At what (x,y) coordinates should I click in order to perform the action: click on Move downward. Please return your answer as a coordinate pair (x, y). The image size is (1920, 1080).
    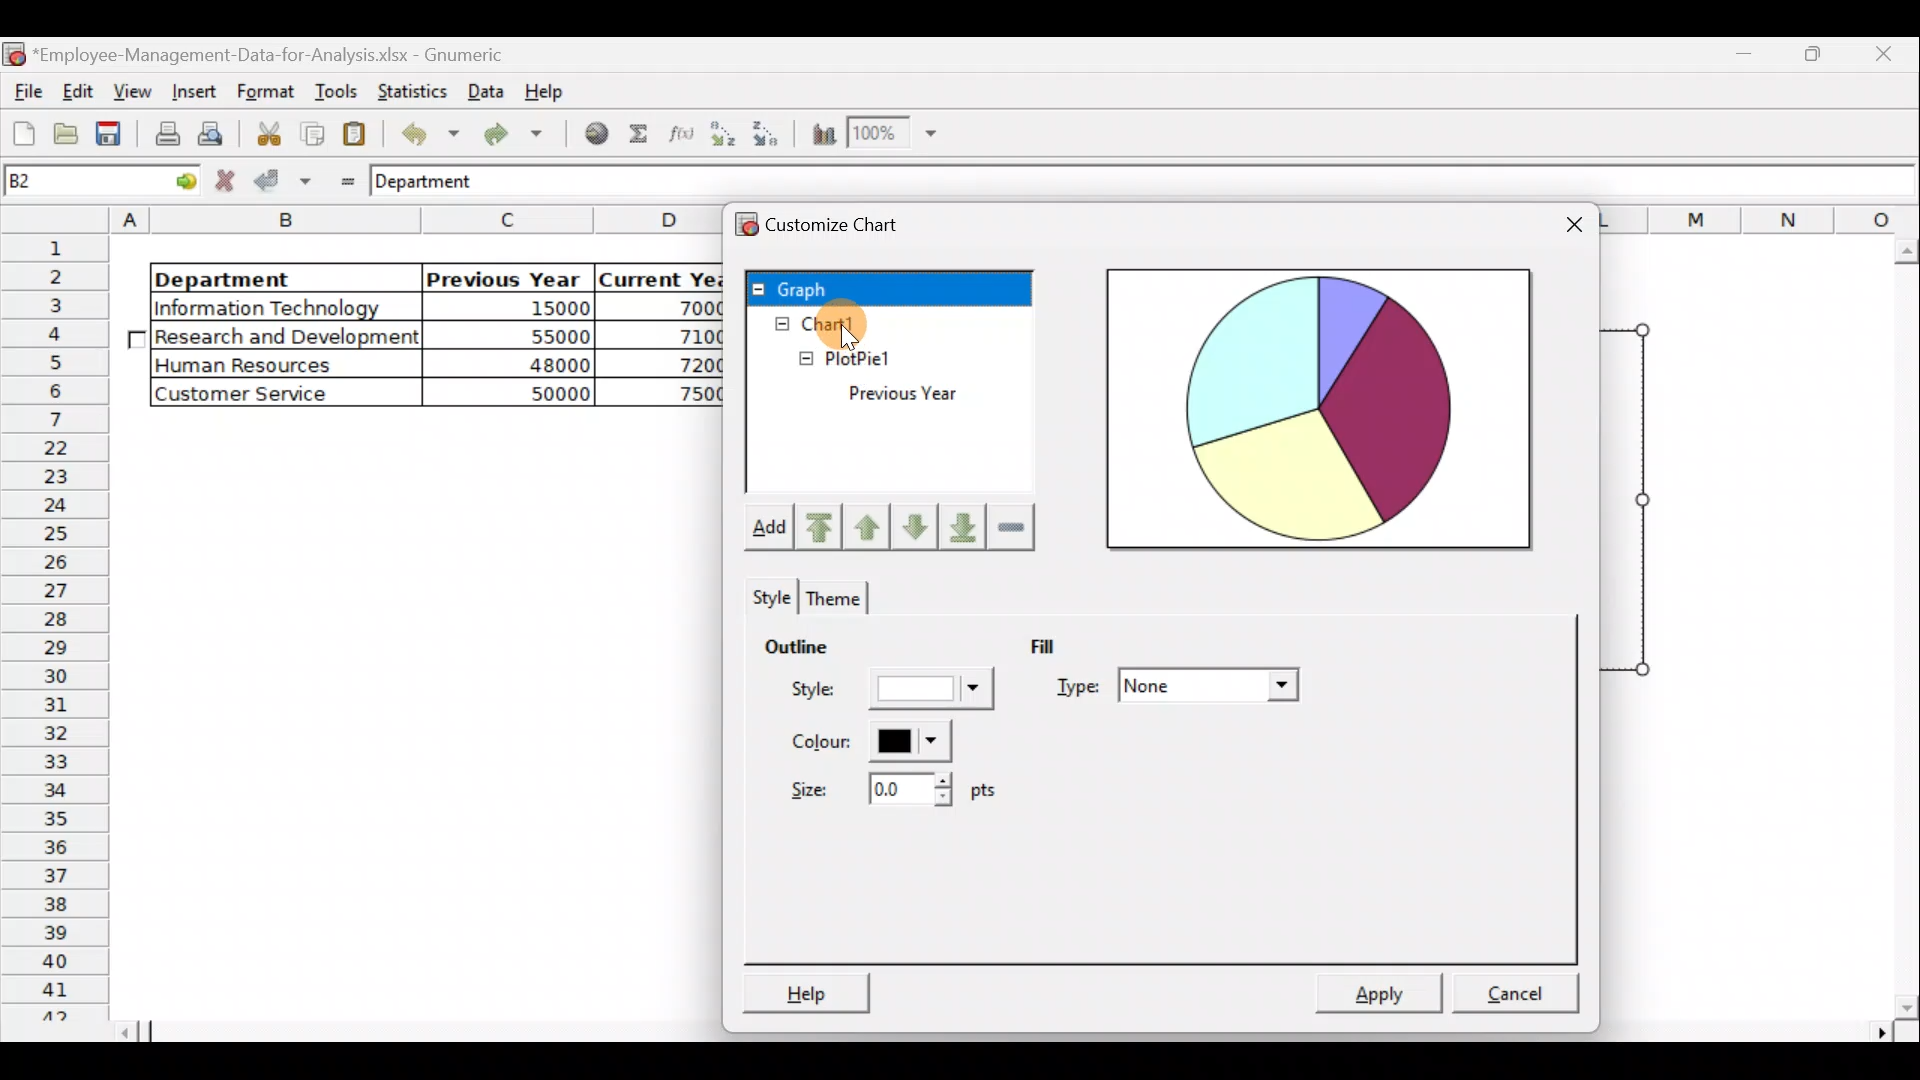
    Looking at the image, I should click on (958, 525).